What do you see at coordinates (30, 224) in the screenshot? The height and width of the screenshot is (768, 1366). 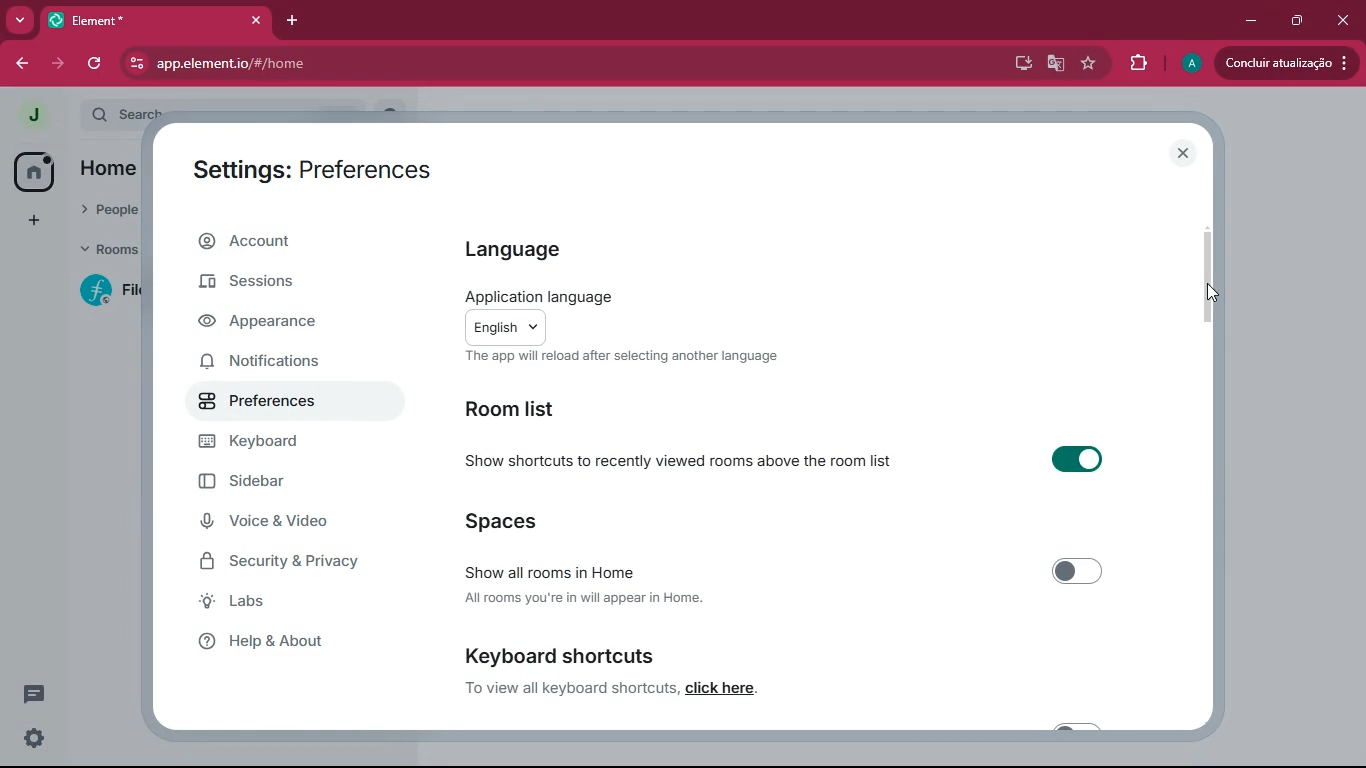 I see `add` at bounding box center [30, 224].